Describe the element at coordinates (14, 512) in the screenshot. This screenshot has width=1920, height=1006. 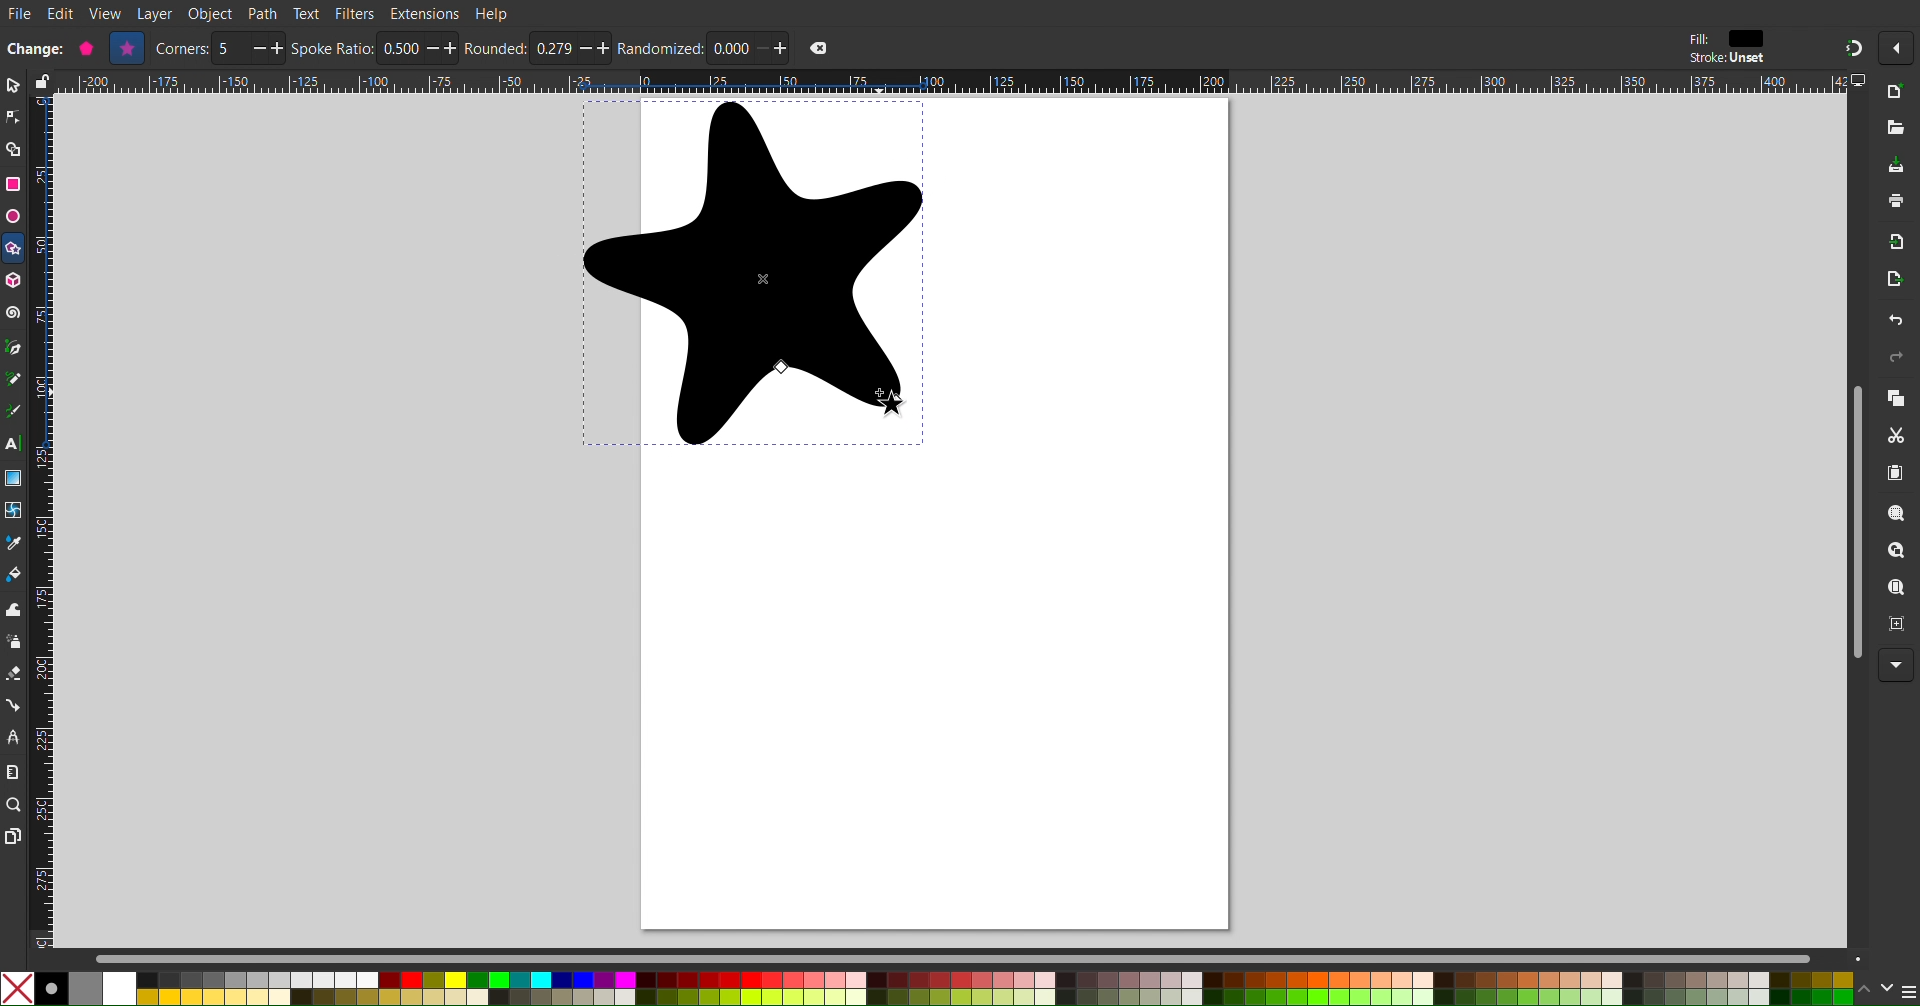
I see `Mesh Tool` at that location.